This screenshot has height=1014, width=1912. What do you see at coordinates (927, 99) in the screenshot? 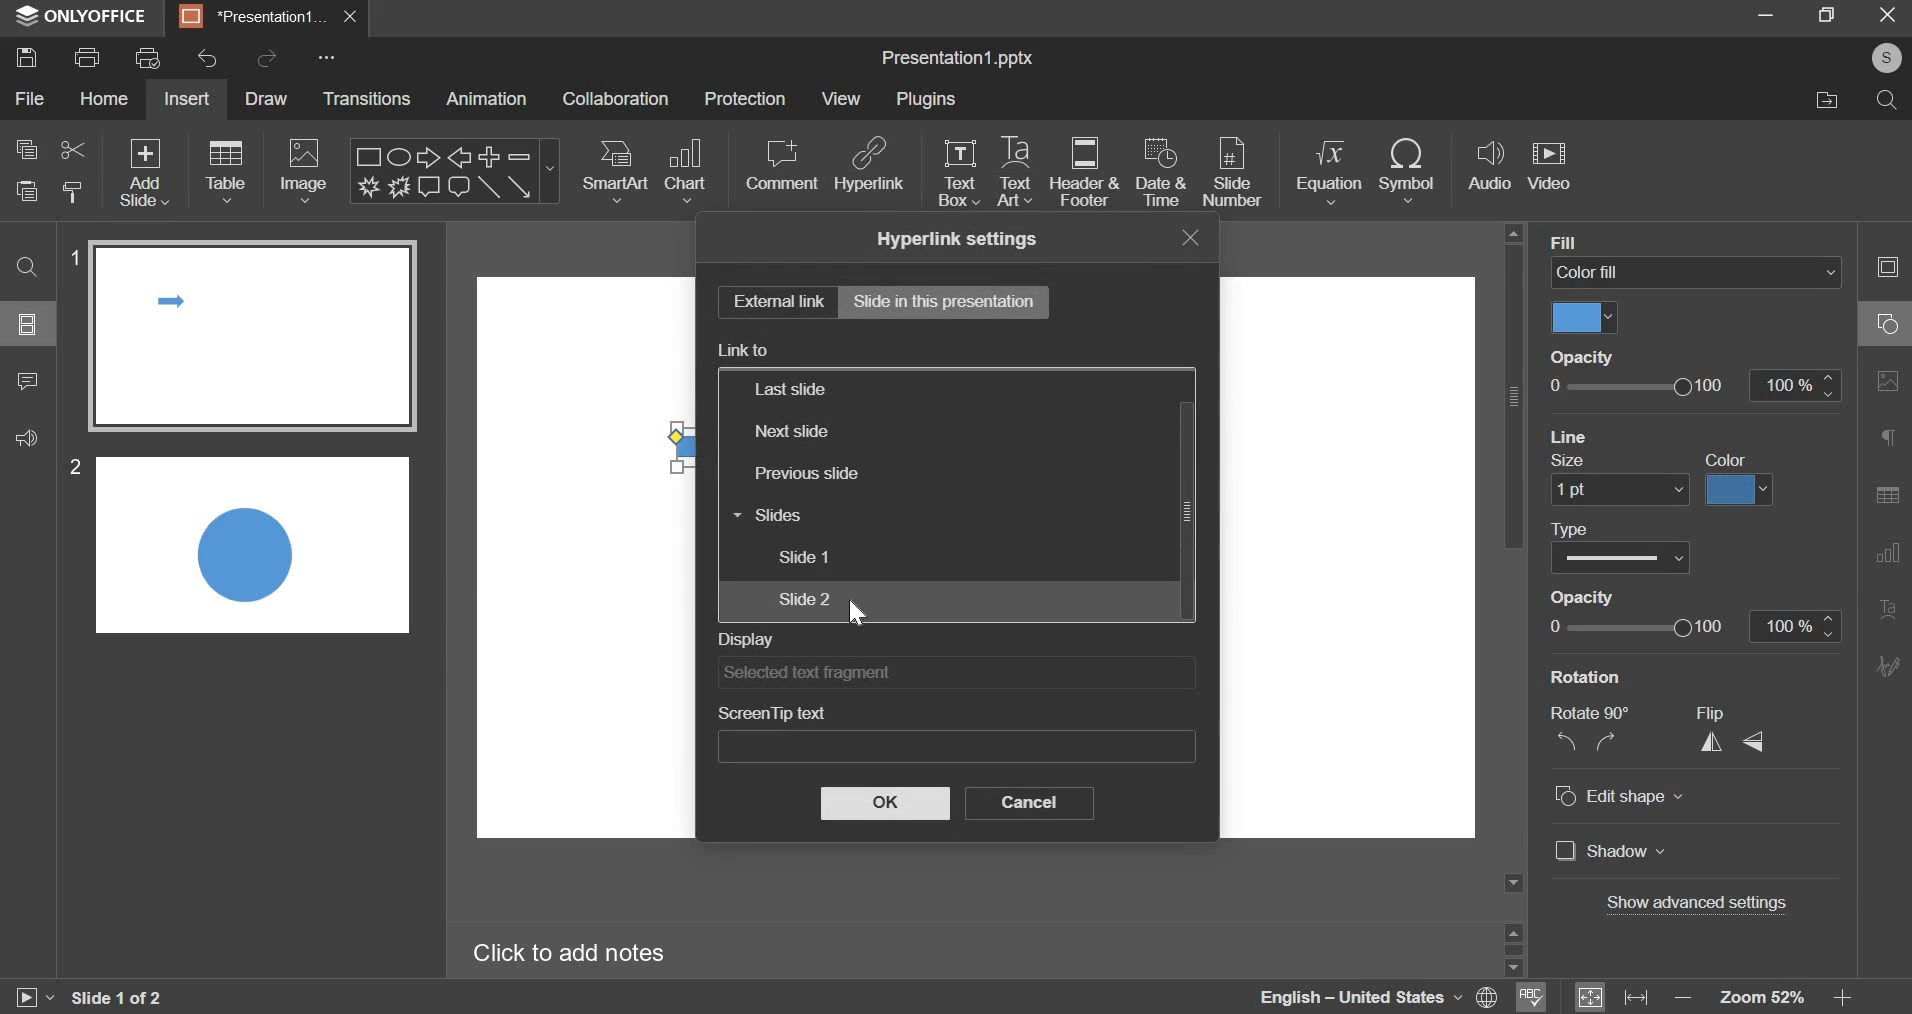
I see `plugins` at bounding box center [927, 99].